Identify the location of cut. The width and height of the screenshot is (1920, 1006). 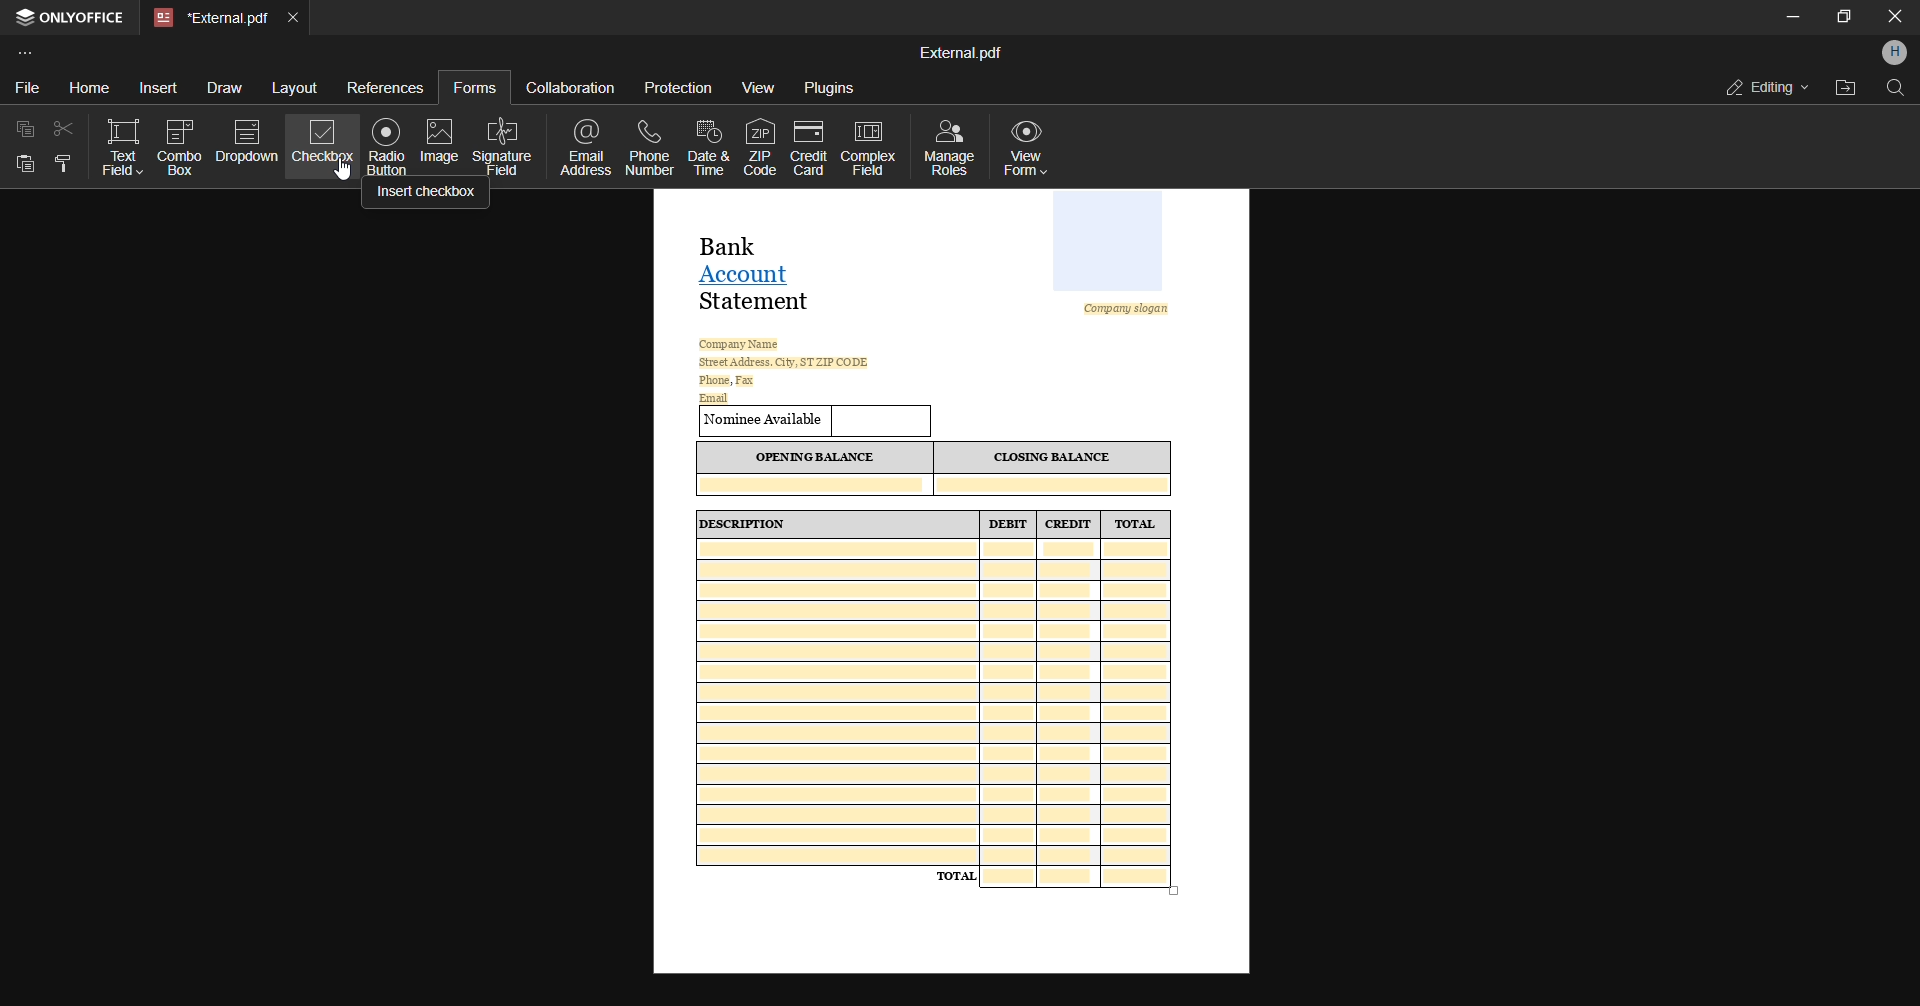
(65, 129).